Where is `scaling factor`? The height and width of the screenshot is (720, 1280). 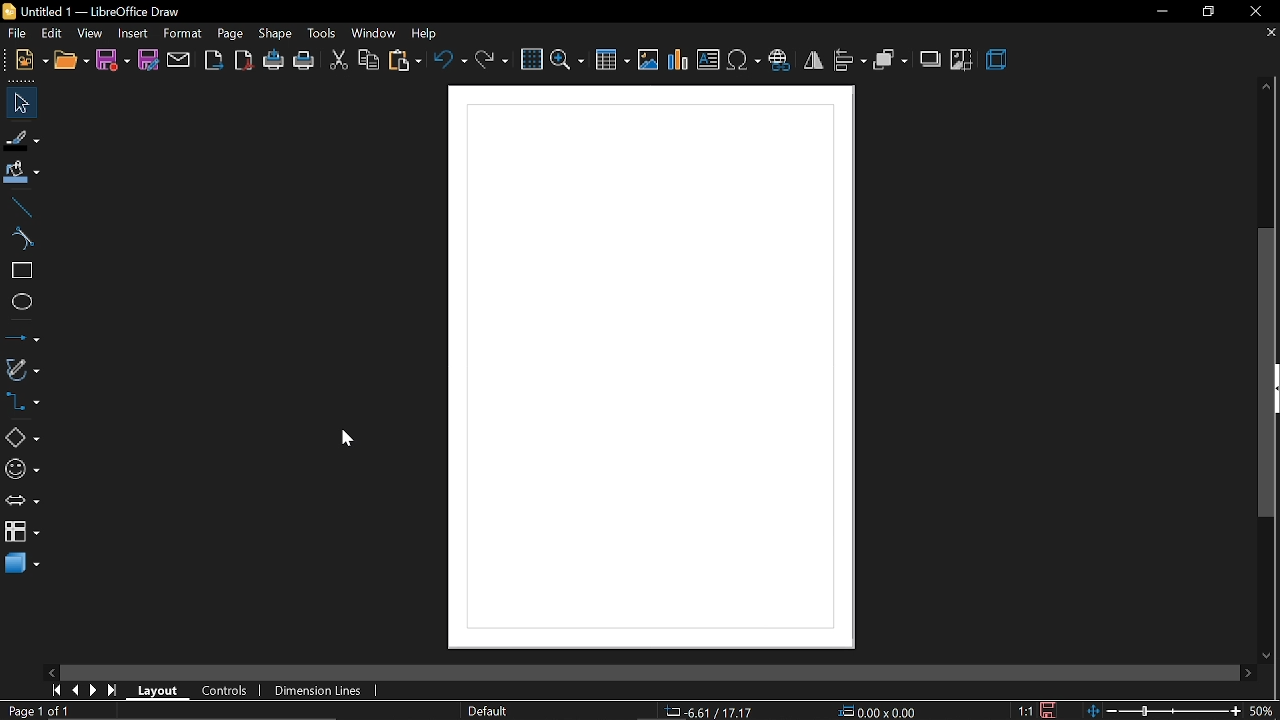
scaling factor is located at coordinates (1025, 711).